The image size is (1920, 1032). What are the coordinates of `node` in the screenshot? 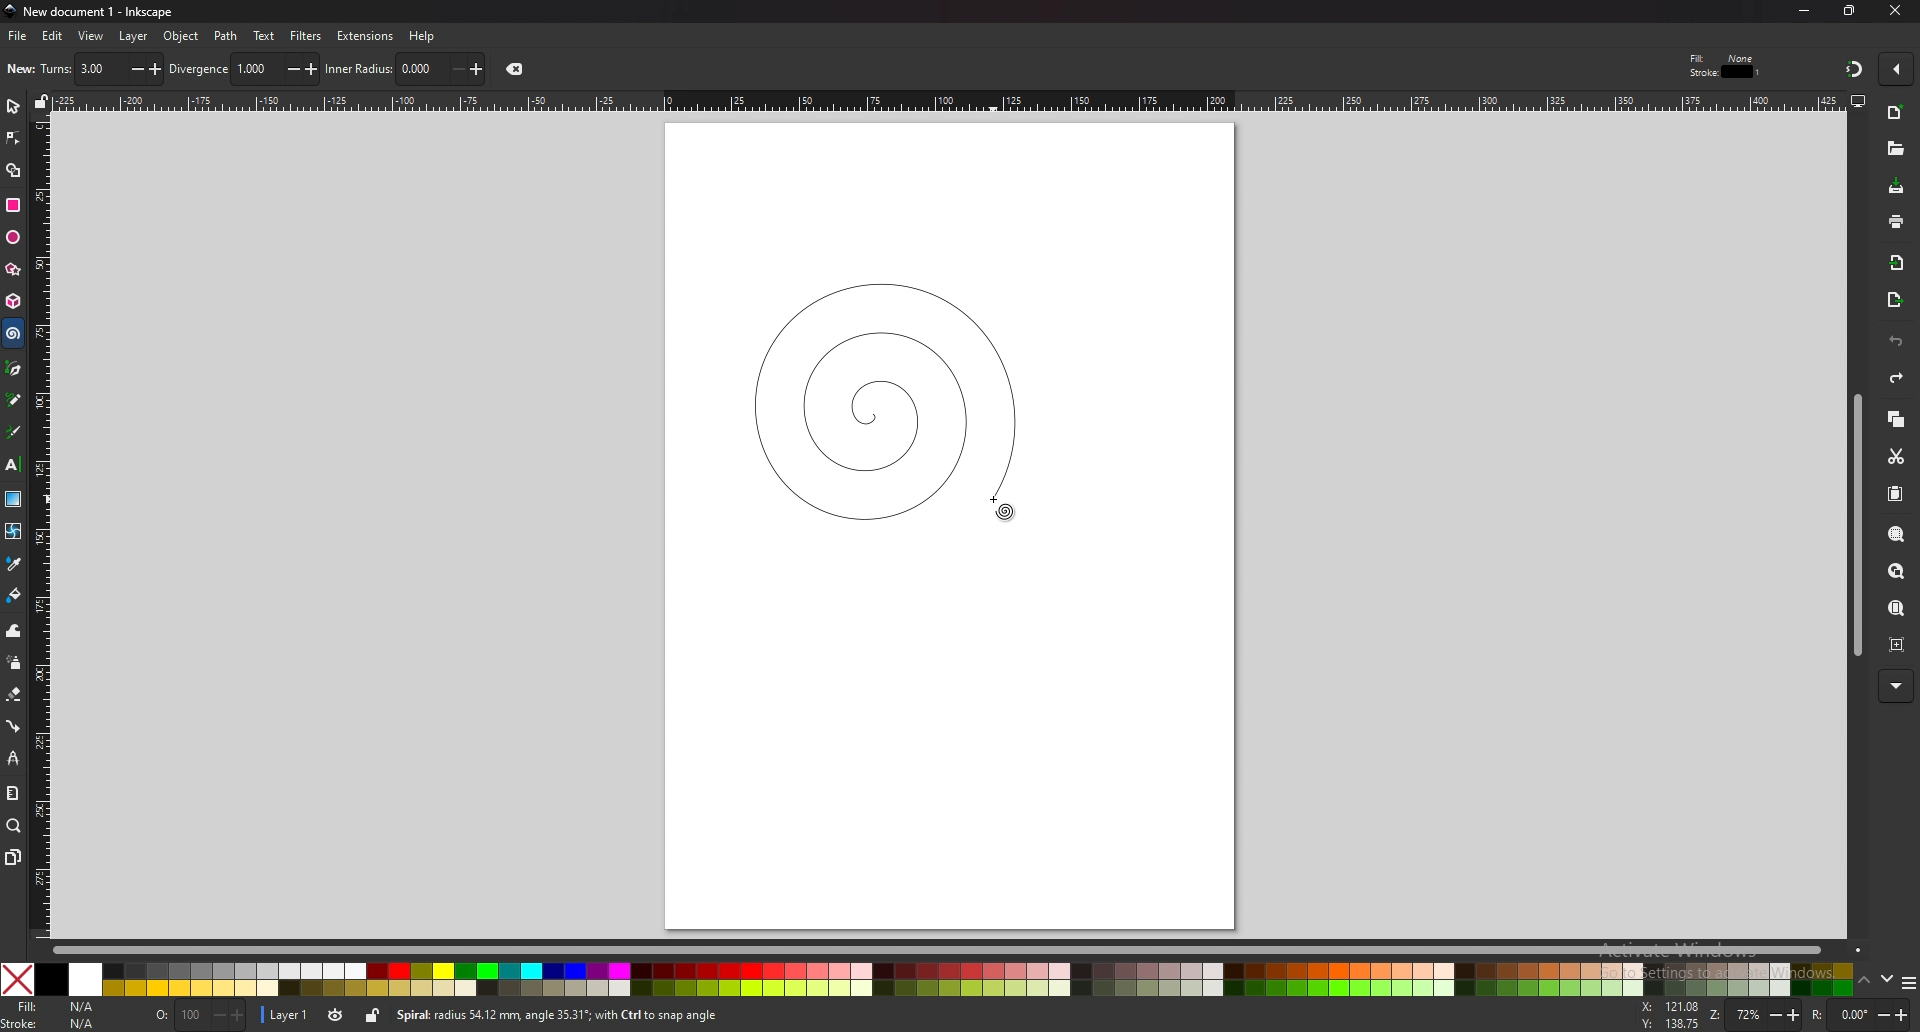 It's located at (13, 138).